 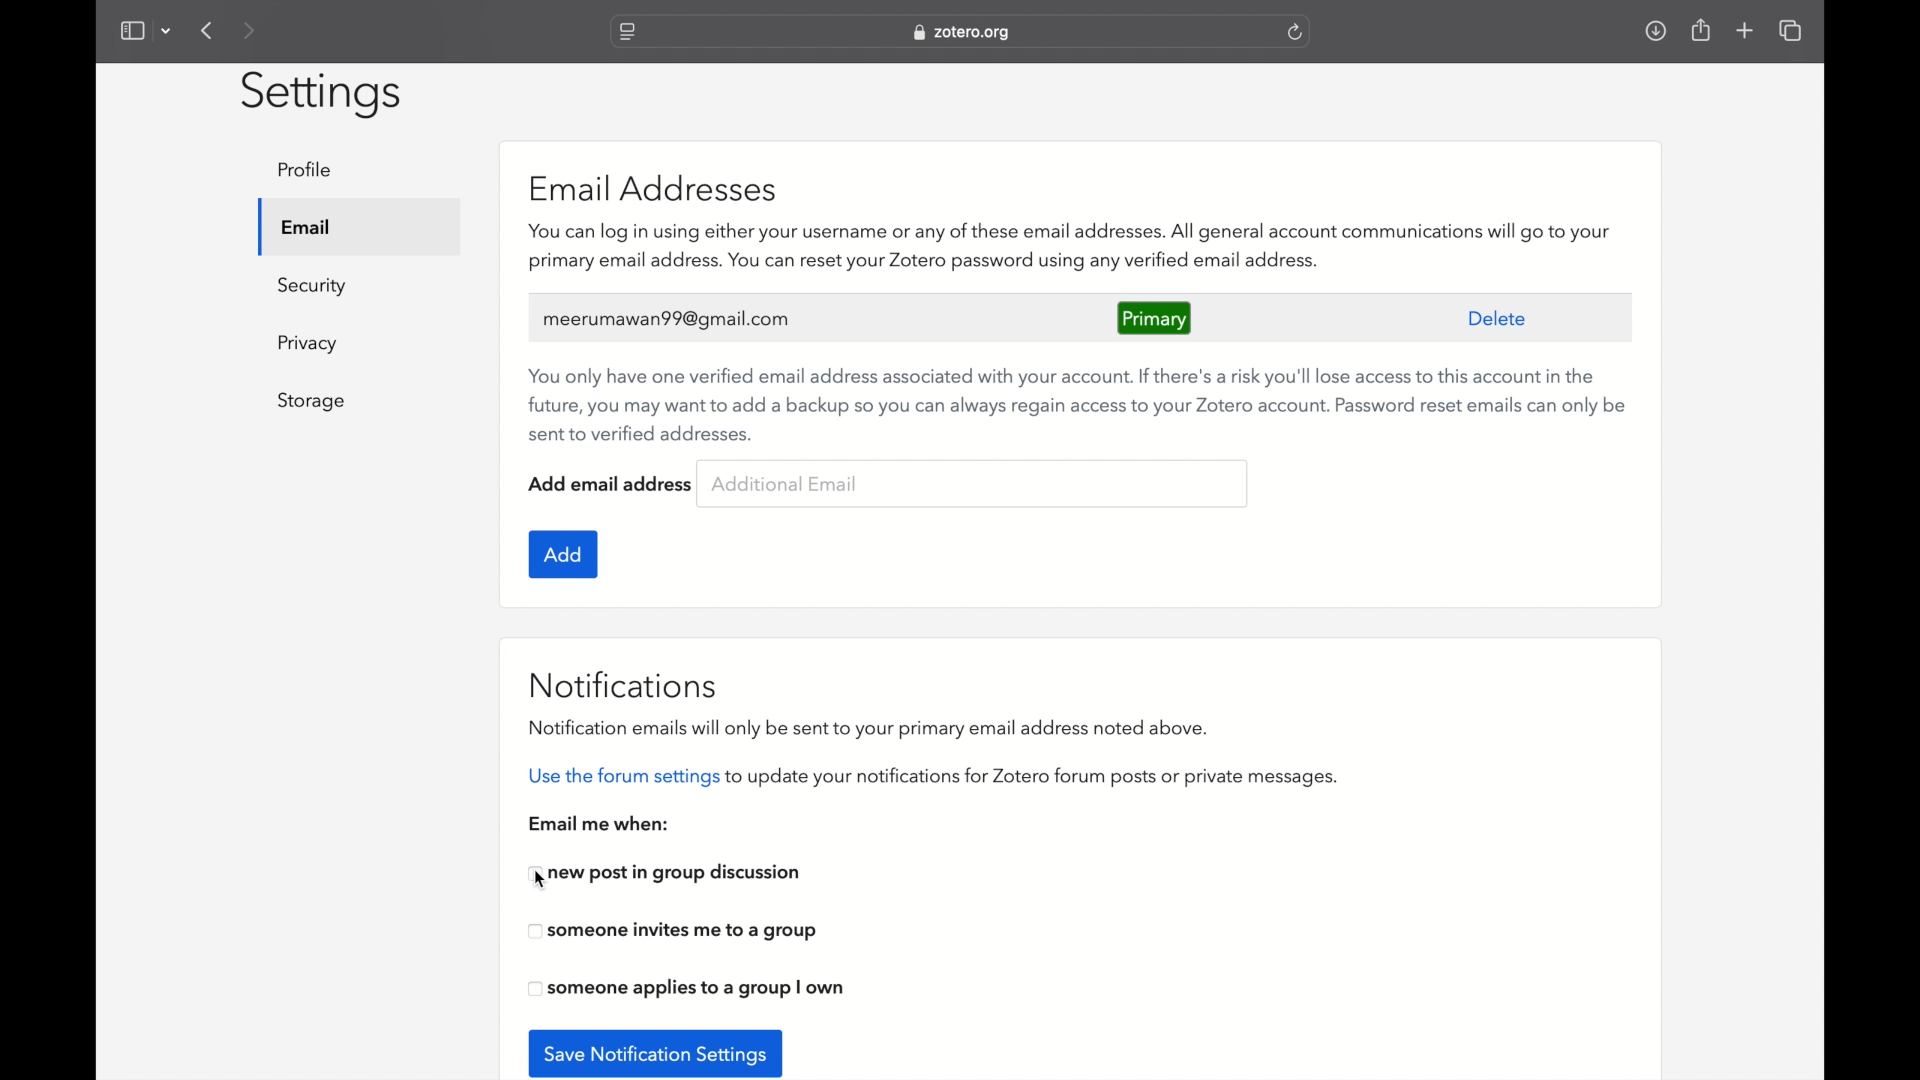 What do you see at coordinates (626, 32) in the screenshot?
I see `website settings` at bounding box center [626, 32].